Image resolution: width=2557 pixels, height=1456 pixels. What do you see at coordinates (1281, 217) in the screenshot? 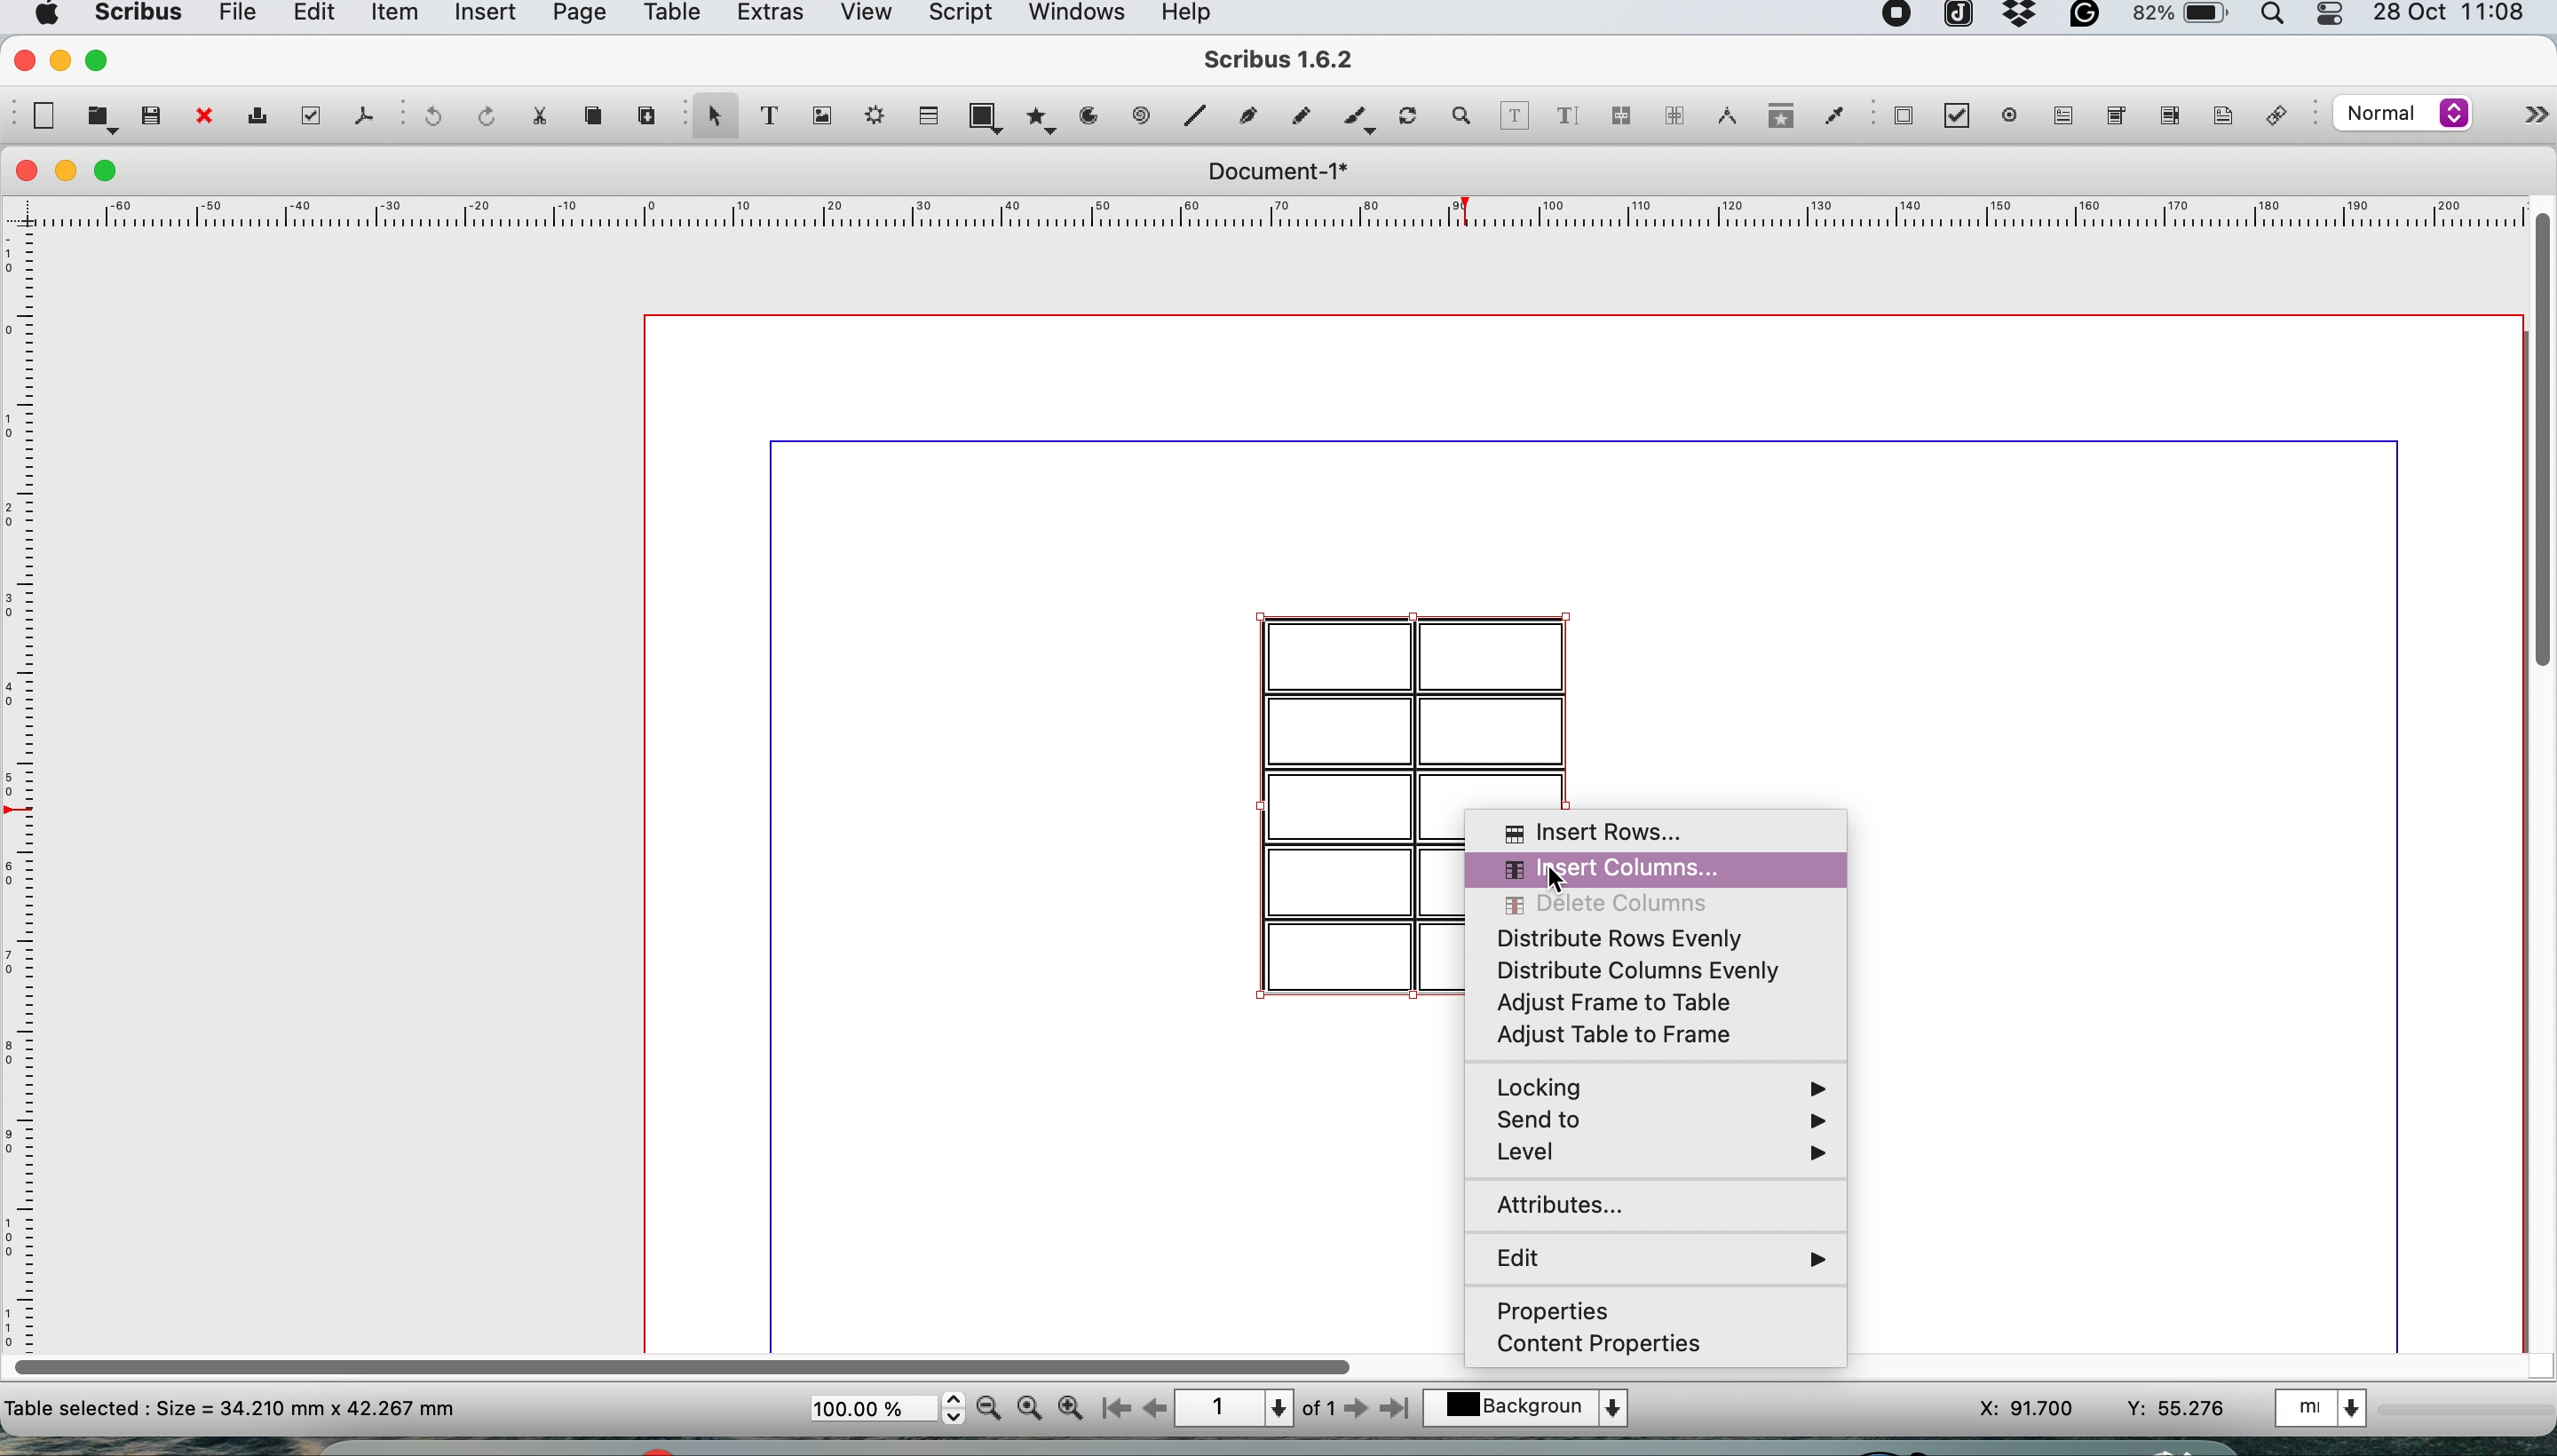
I see `horizontal scale` at bounding box center [1281, 217].